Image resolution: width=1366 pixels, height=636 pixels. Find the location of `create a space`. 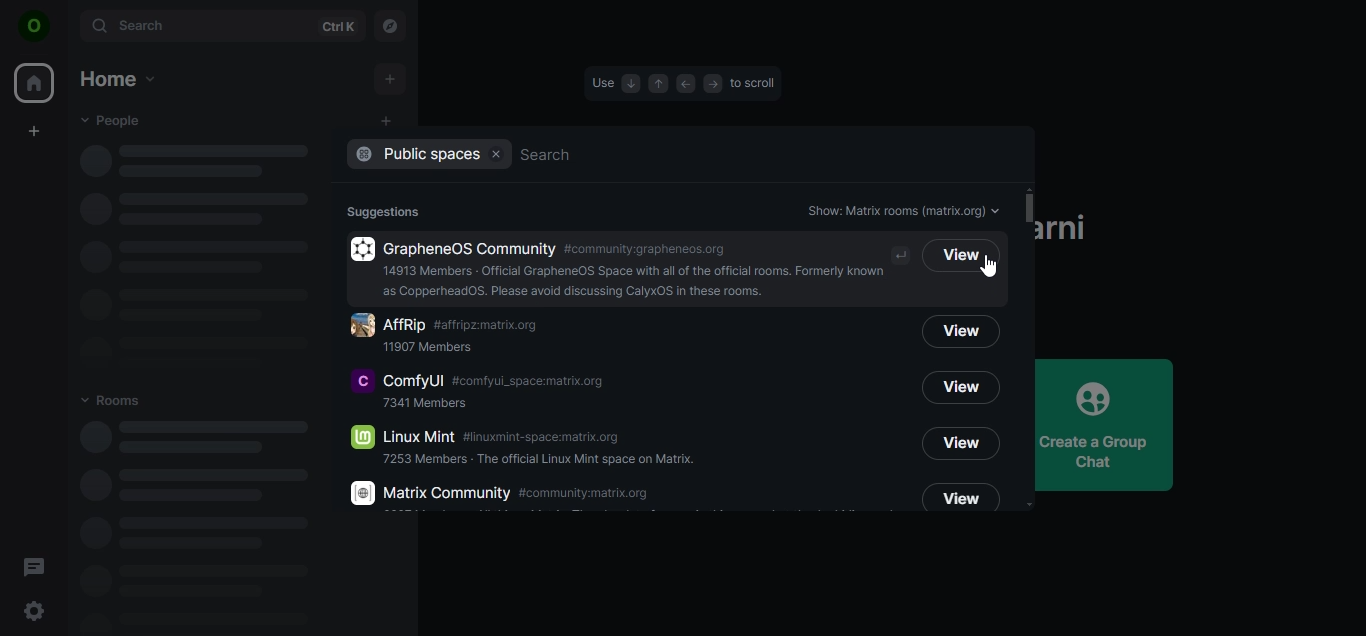

create a space is located at coordinates (34, 131).